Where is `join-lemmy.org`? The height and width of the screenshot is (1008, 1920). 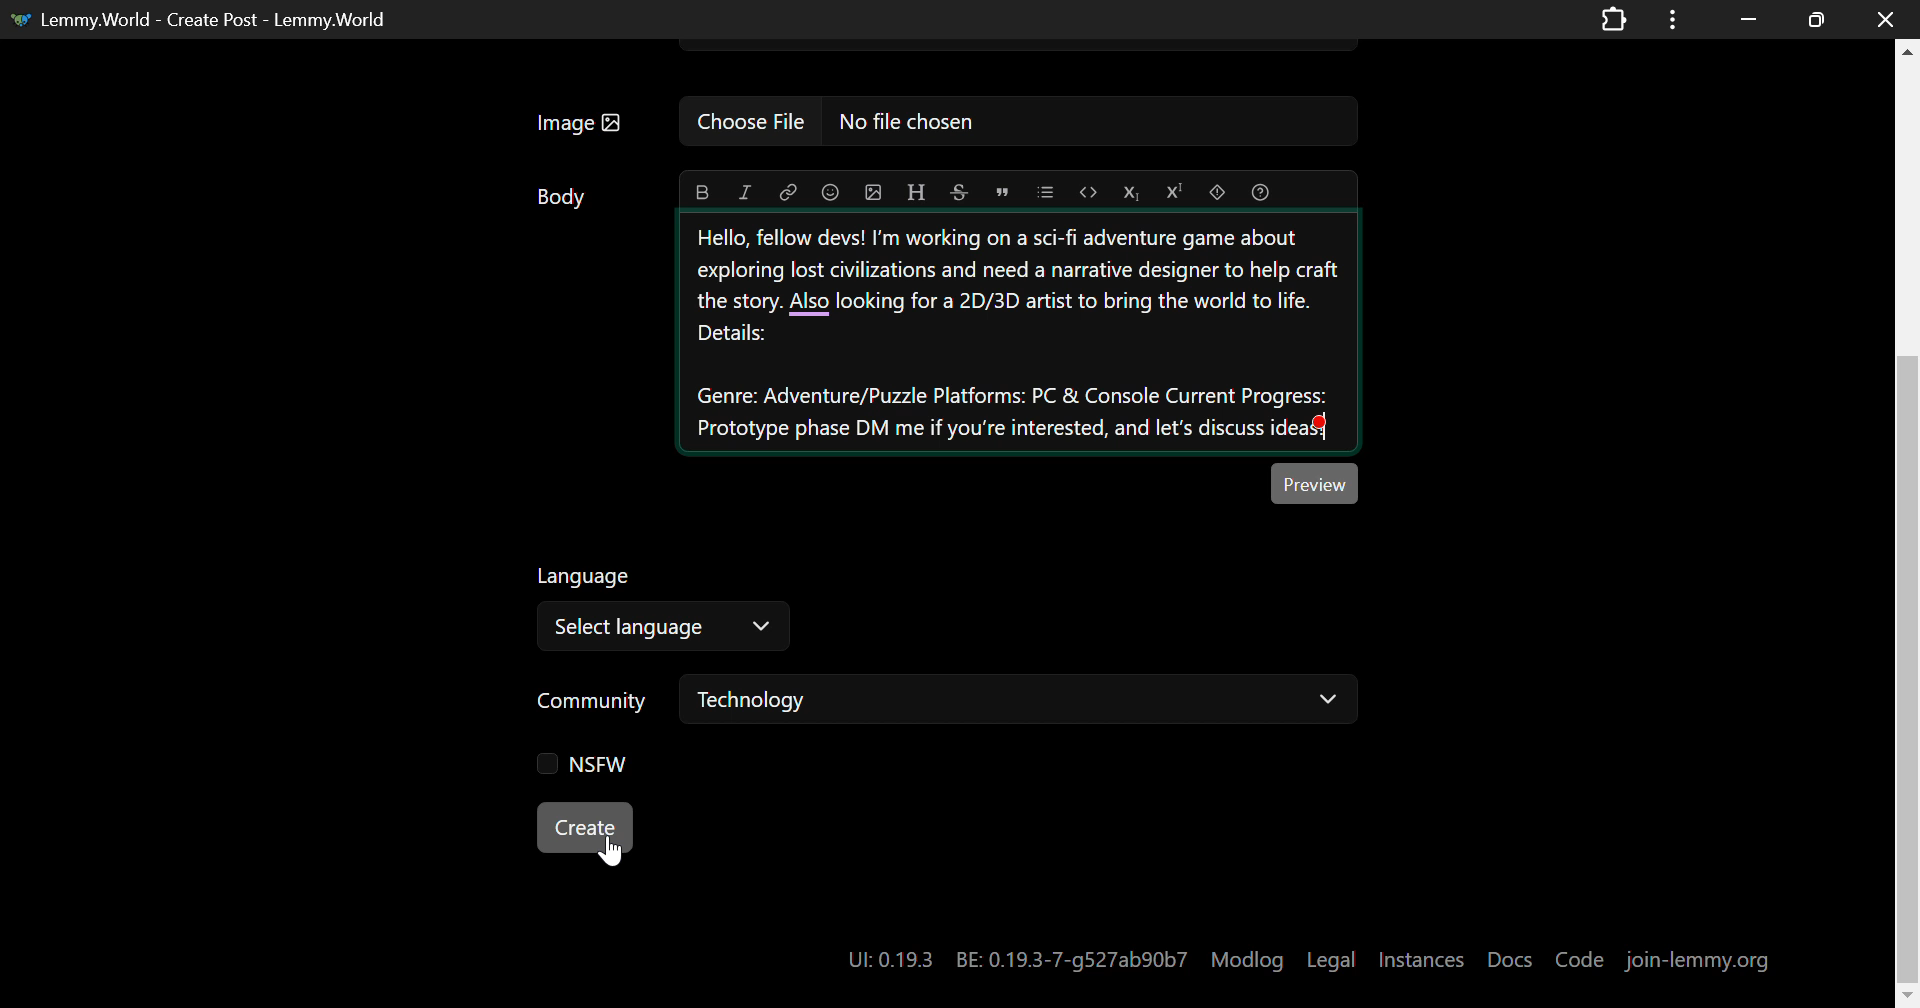 join-lemmy.org is located at coordinates (1698, 959).